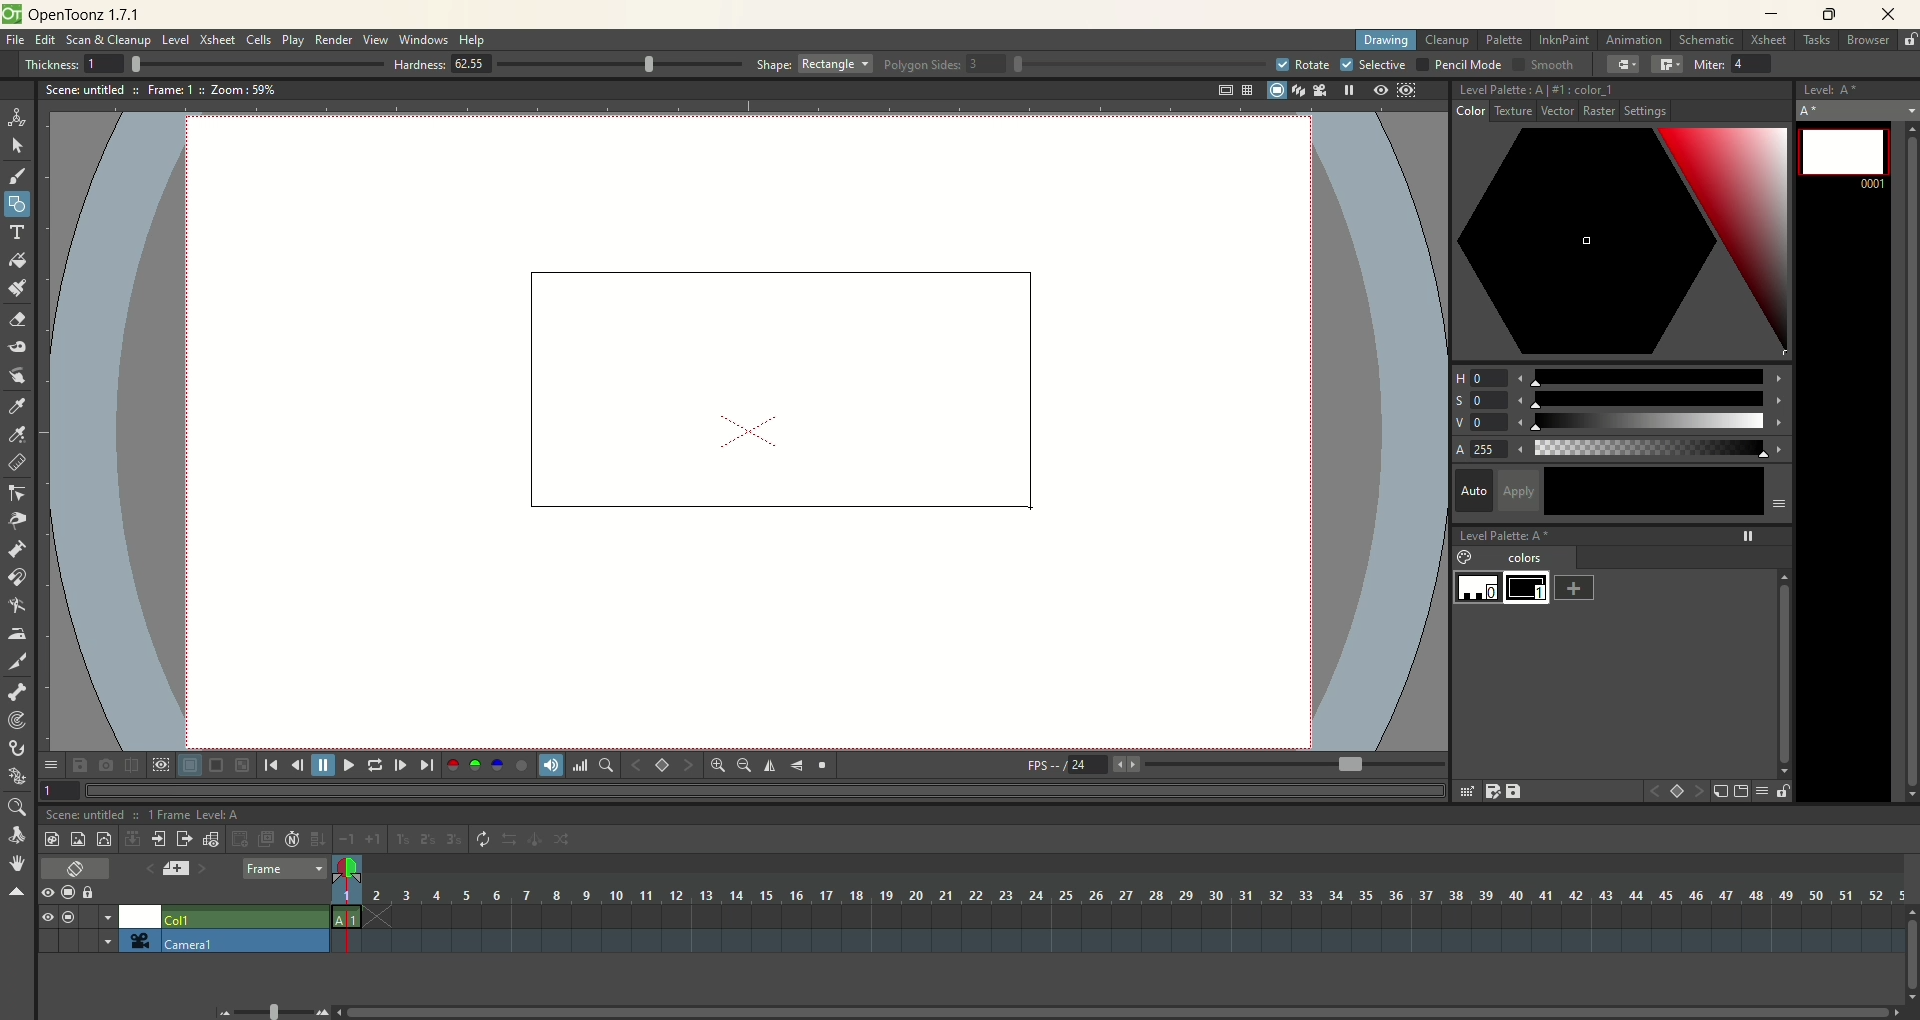 This screenshot has width=1920, height=1020. I want to click on snapchat, so click(106, 765).